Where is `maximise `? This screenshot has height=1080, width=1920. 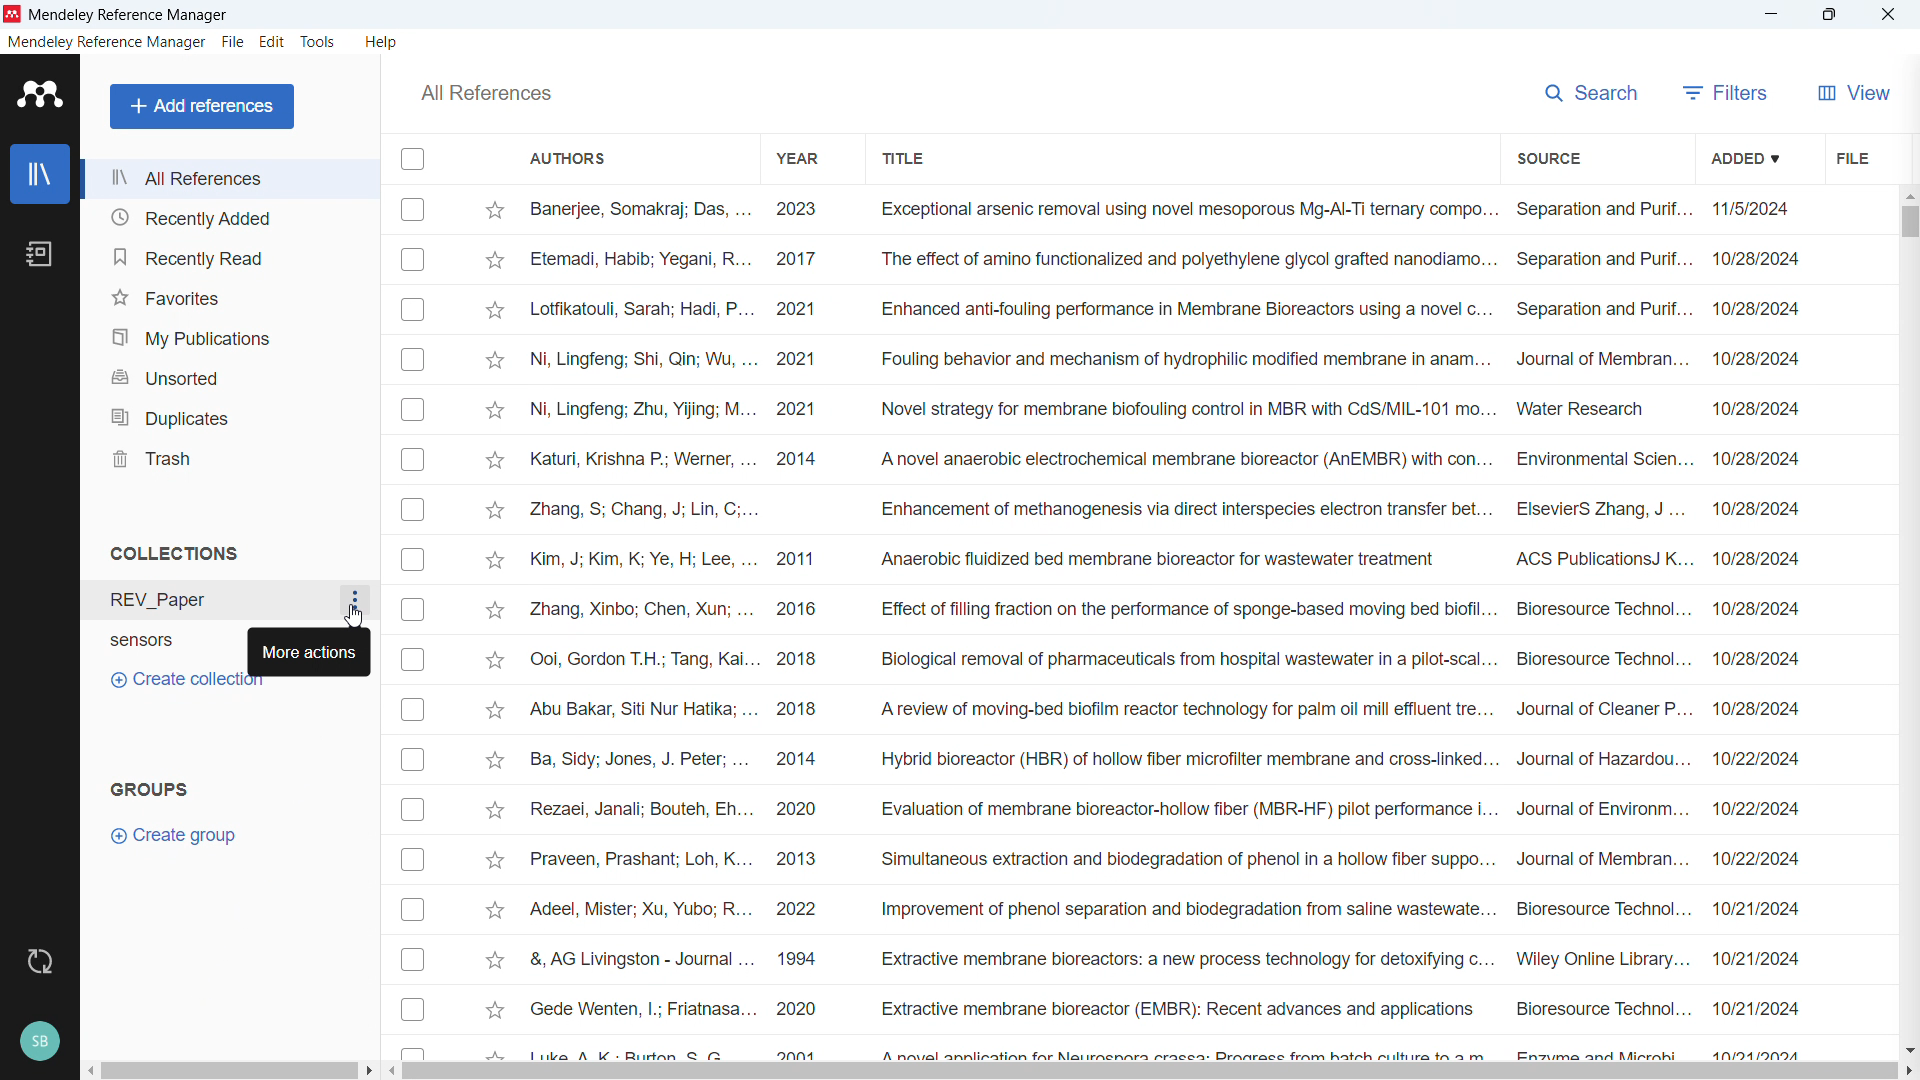
maximise  is located at coordinates (1833, 14).